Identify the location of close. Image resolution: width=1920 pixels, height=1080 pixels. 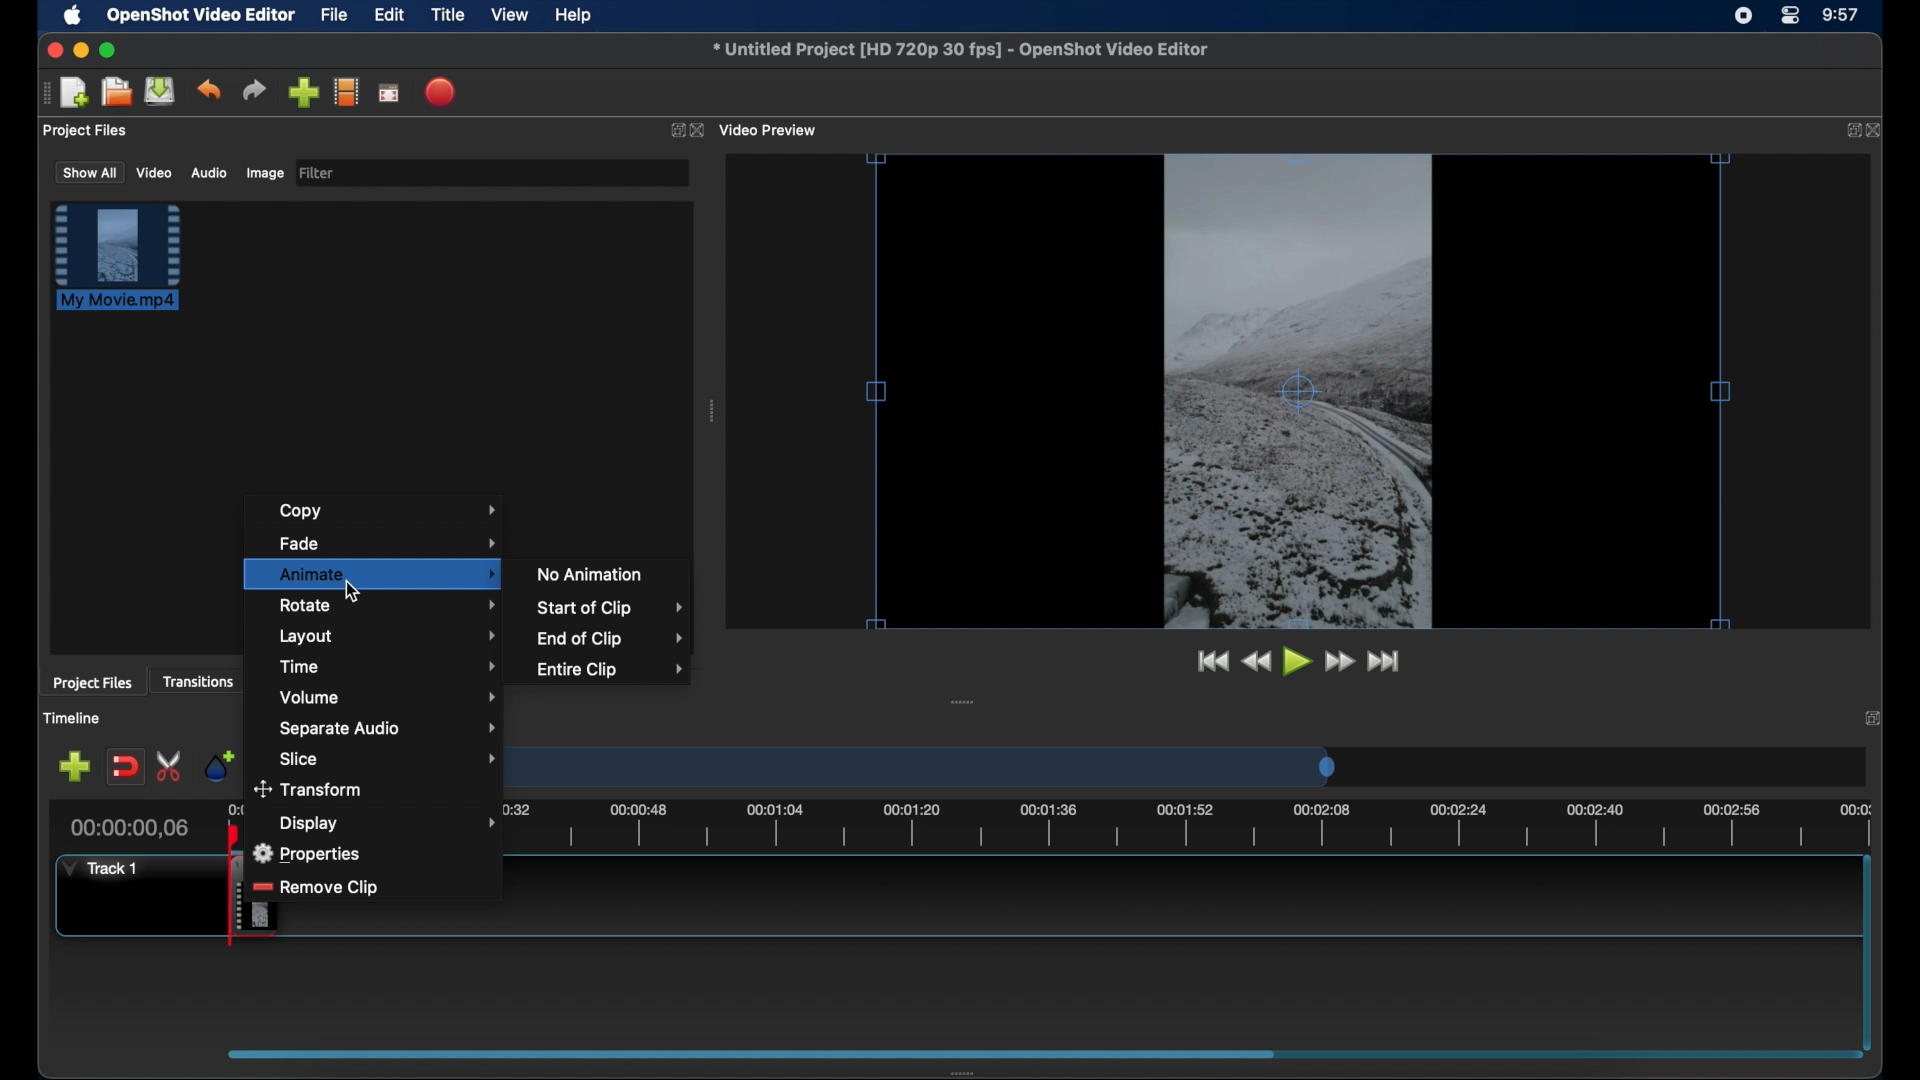
(1876, 130).